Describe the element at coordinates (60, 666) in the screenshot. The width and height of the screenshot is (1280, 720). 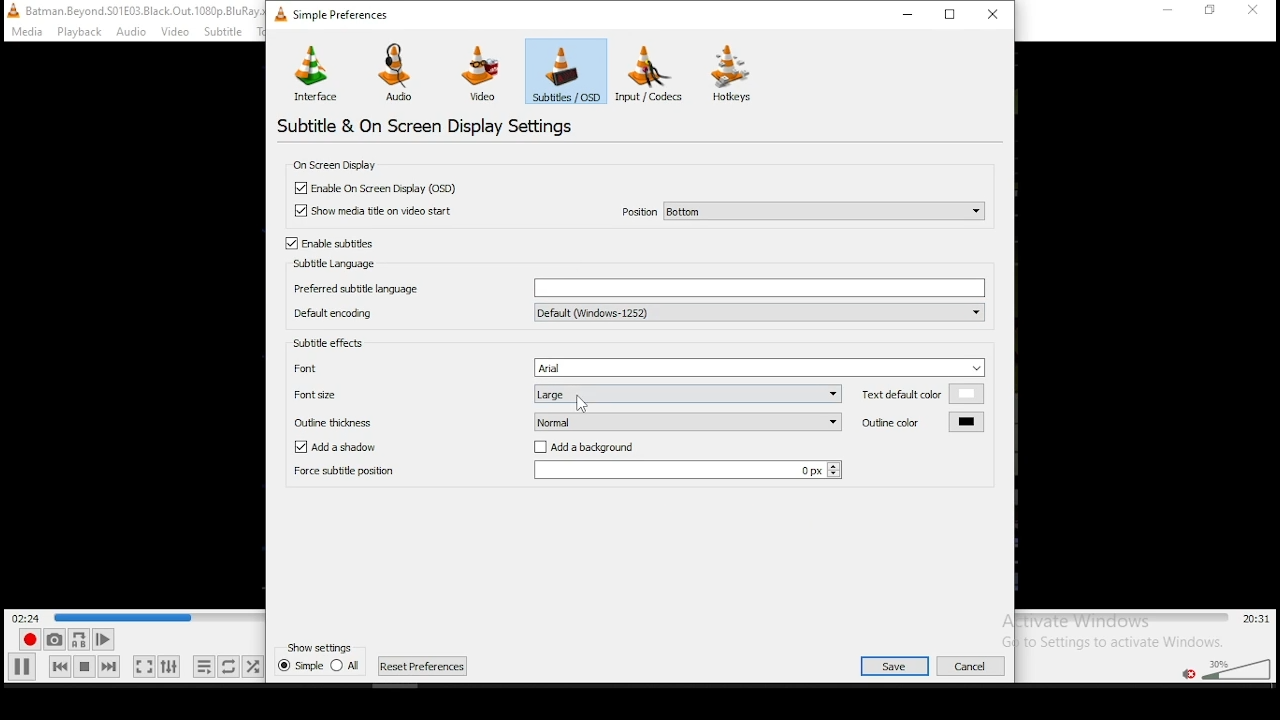
I see `previous media in playlist, skips backward when held` at that location.